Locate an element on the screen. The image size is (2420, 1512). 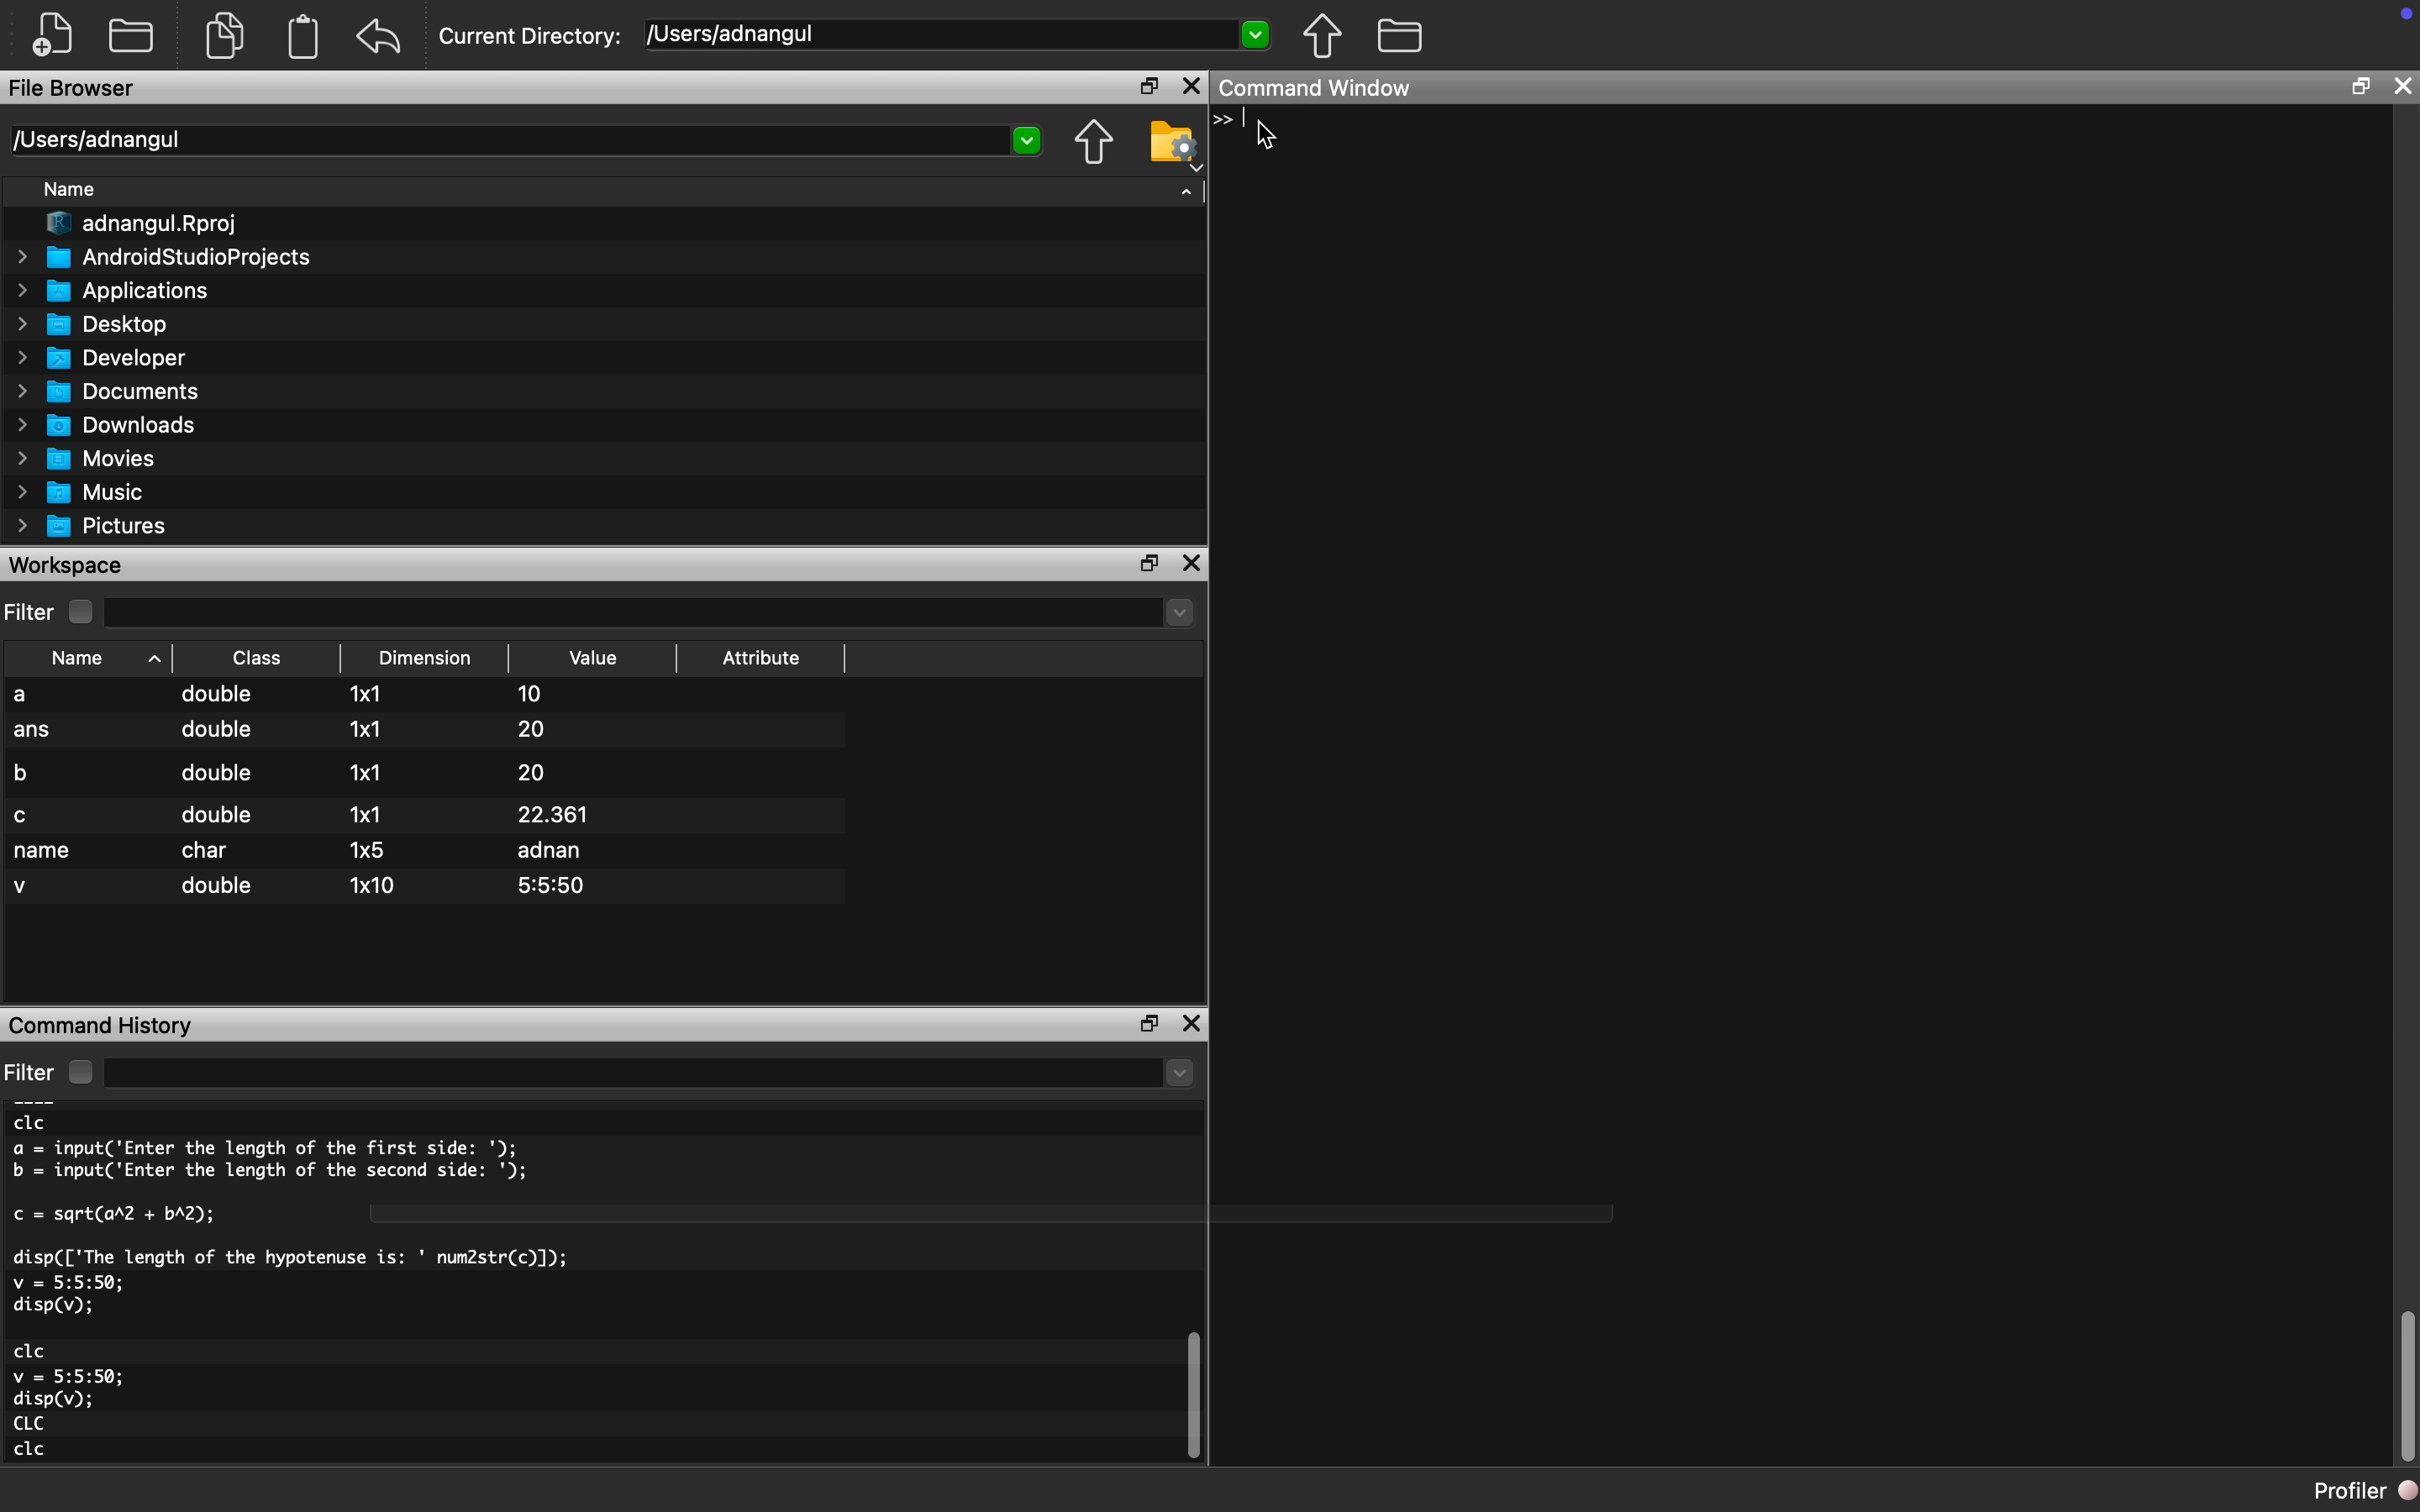
dropdown is located at coordinates (1027, 140).